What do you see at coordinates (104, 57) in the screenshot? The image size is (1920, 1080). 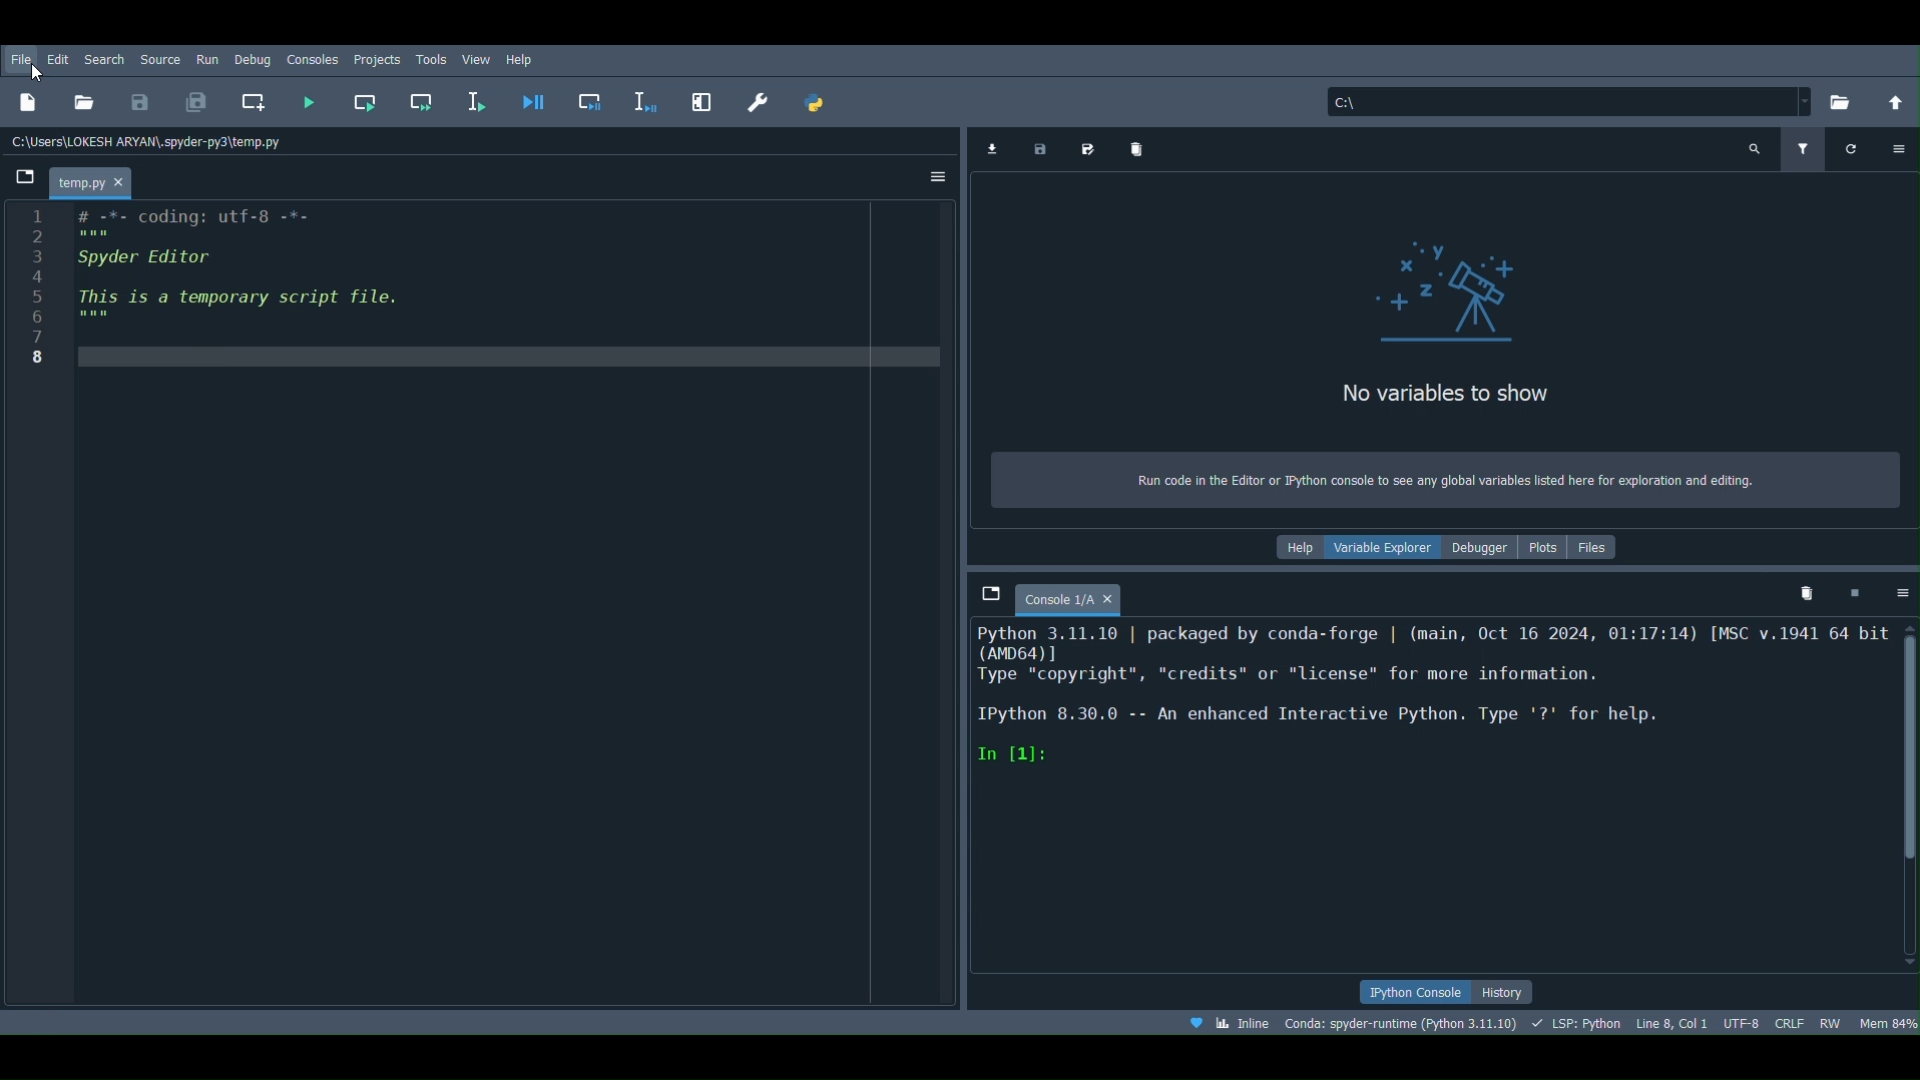 I see `Search` at bounding box center [104, 57].